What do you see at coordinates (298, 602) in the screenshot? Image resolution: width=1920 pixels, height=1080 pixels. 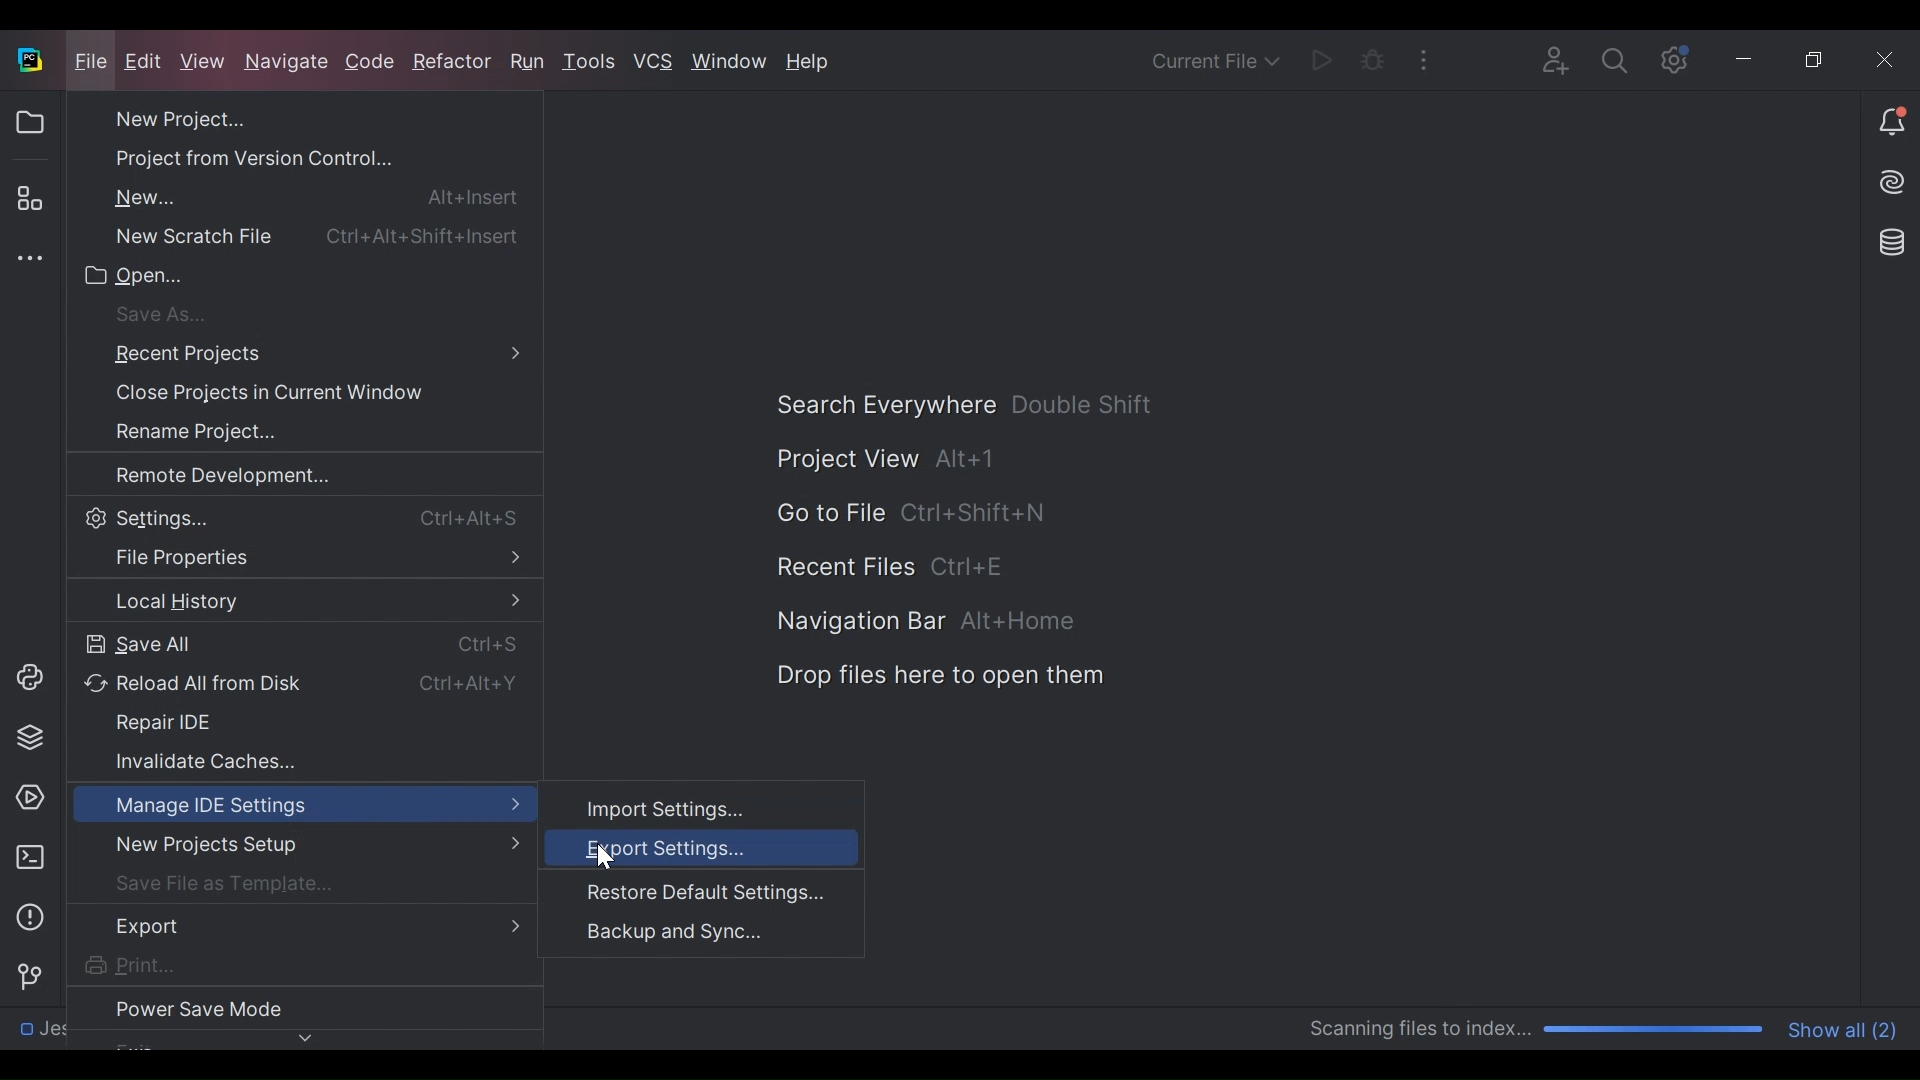 I see `Local History` at bounding box center [298, 602].